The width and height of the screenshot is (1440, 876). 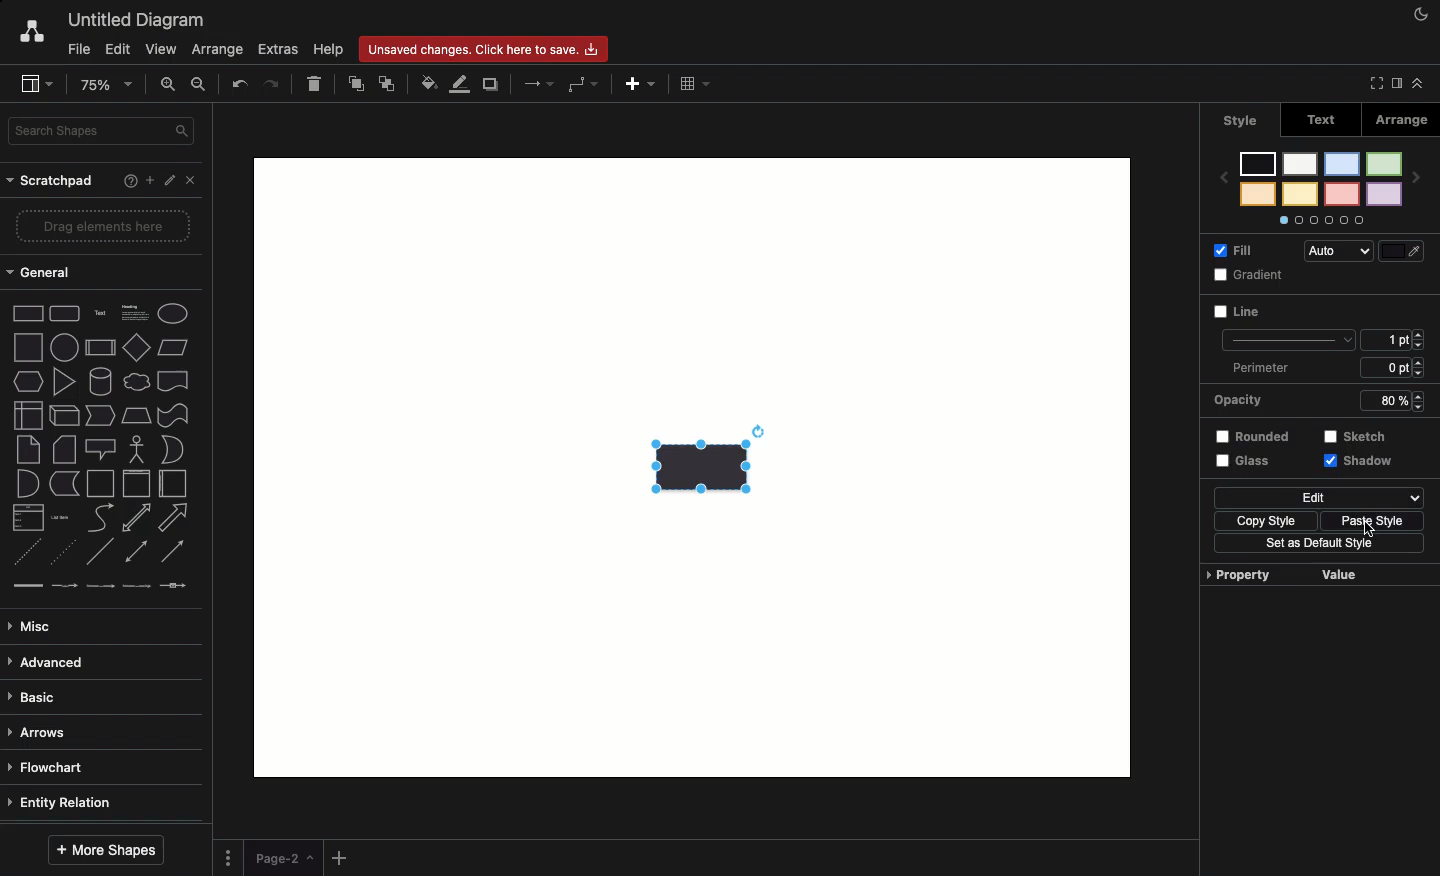 I want to click on Edit, so click(x=167, y=180).